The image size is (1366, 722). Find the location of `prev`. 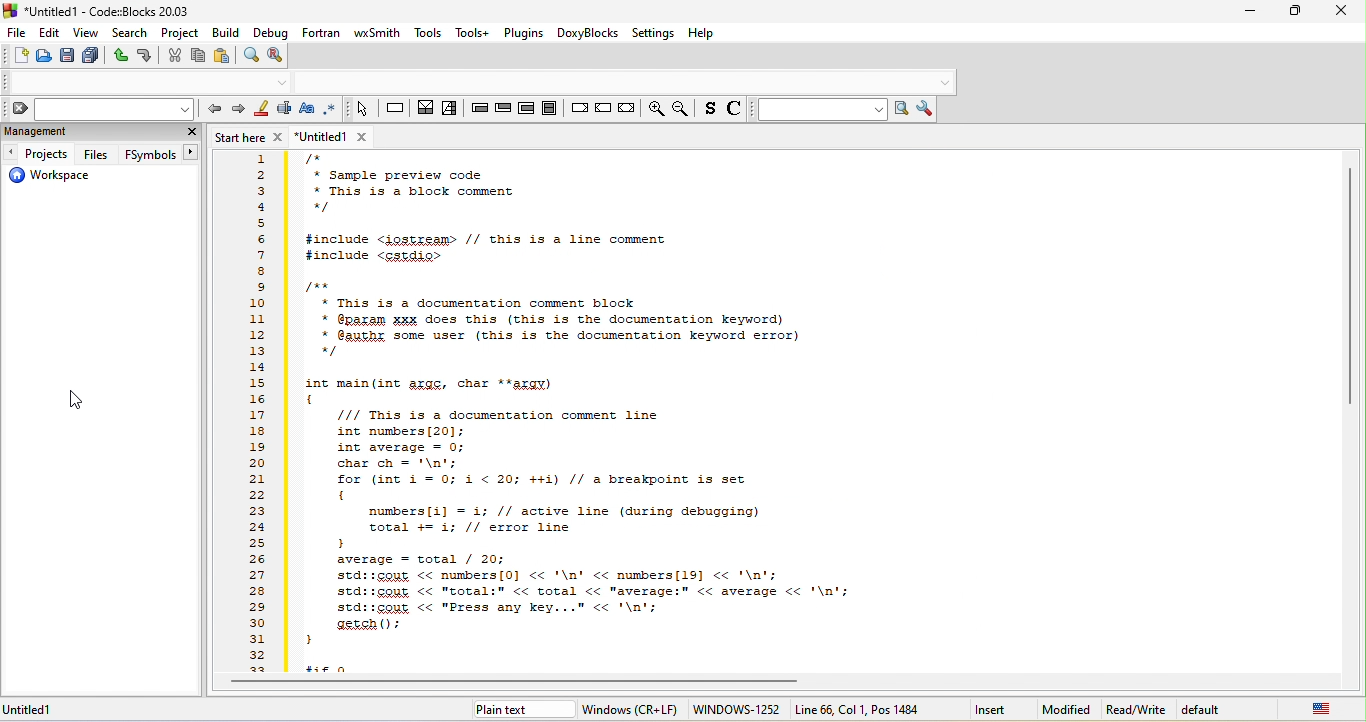

prev is located at coordinates (213, 110).